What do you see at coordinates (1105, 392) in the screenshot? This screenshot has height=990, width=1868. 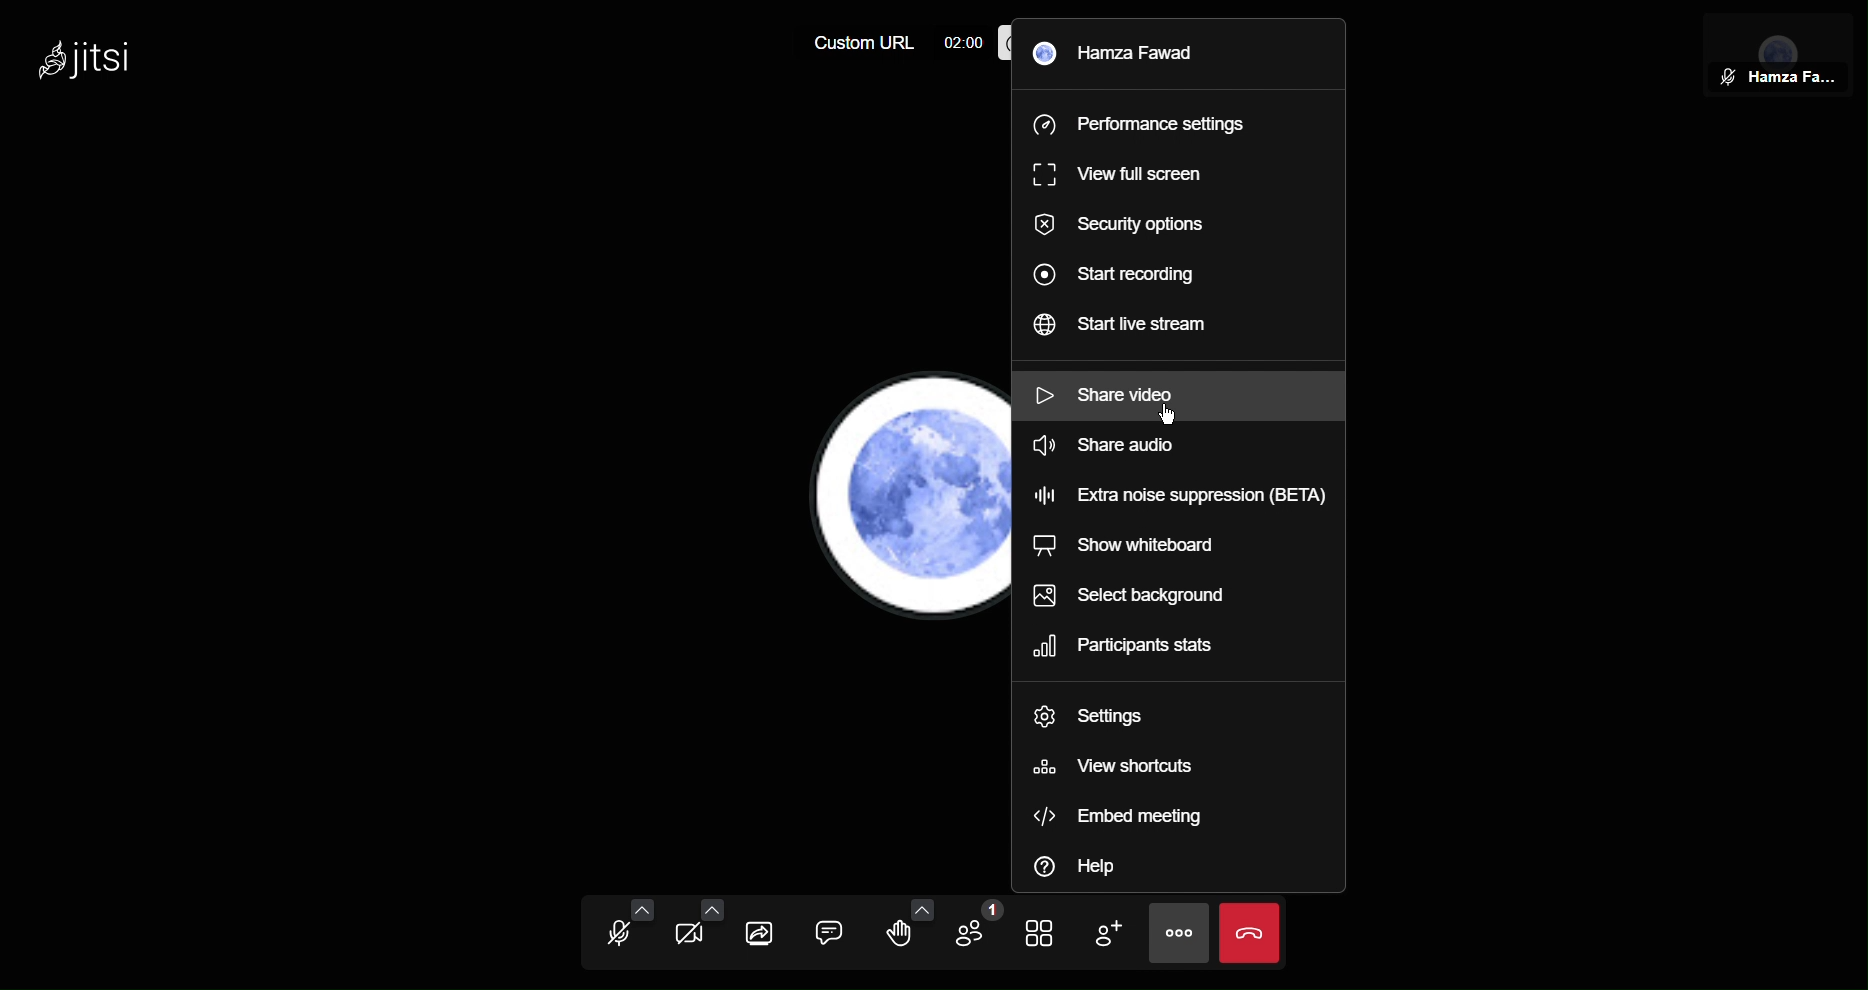 I see `Share video` at bounding box center [1105, 392].